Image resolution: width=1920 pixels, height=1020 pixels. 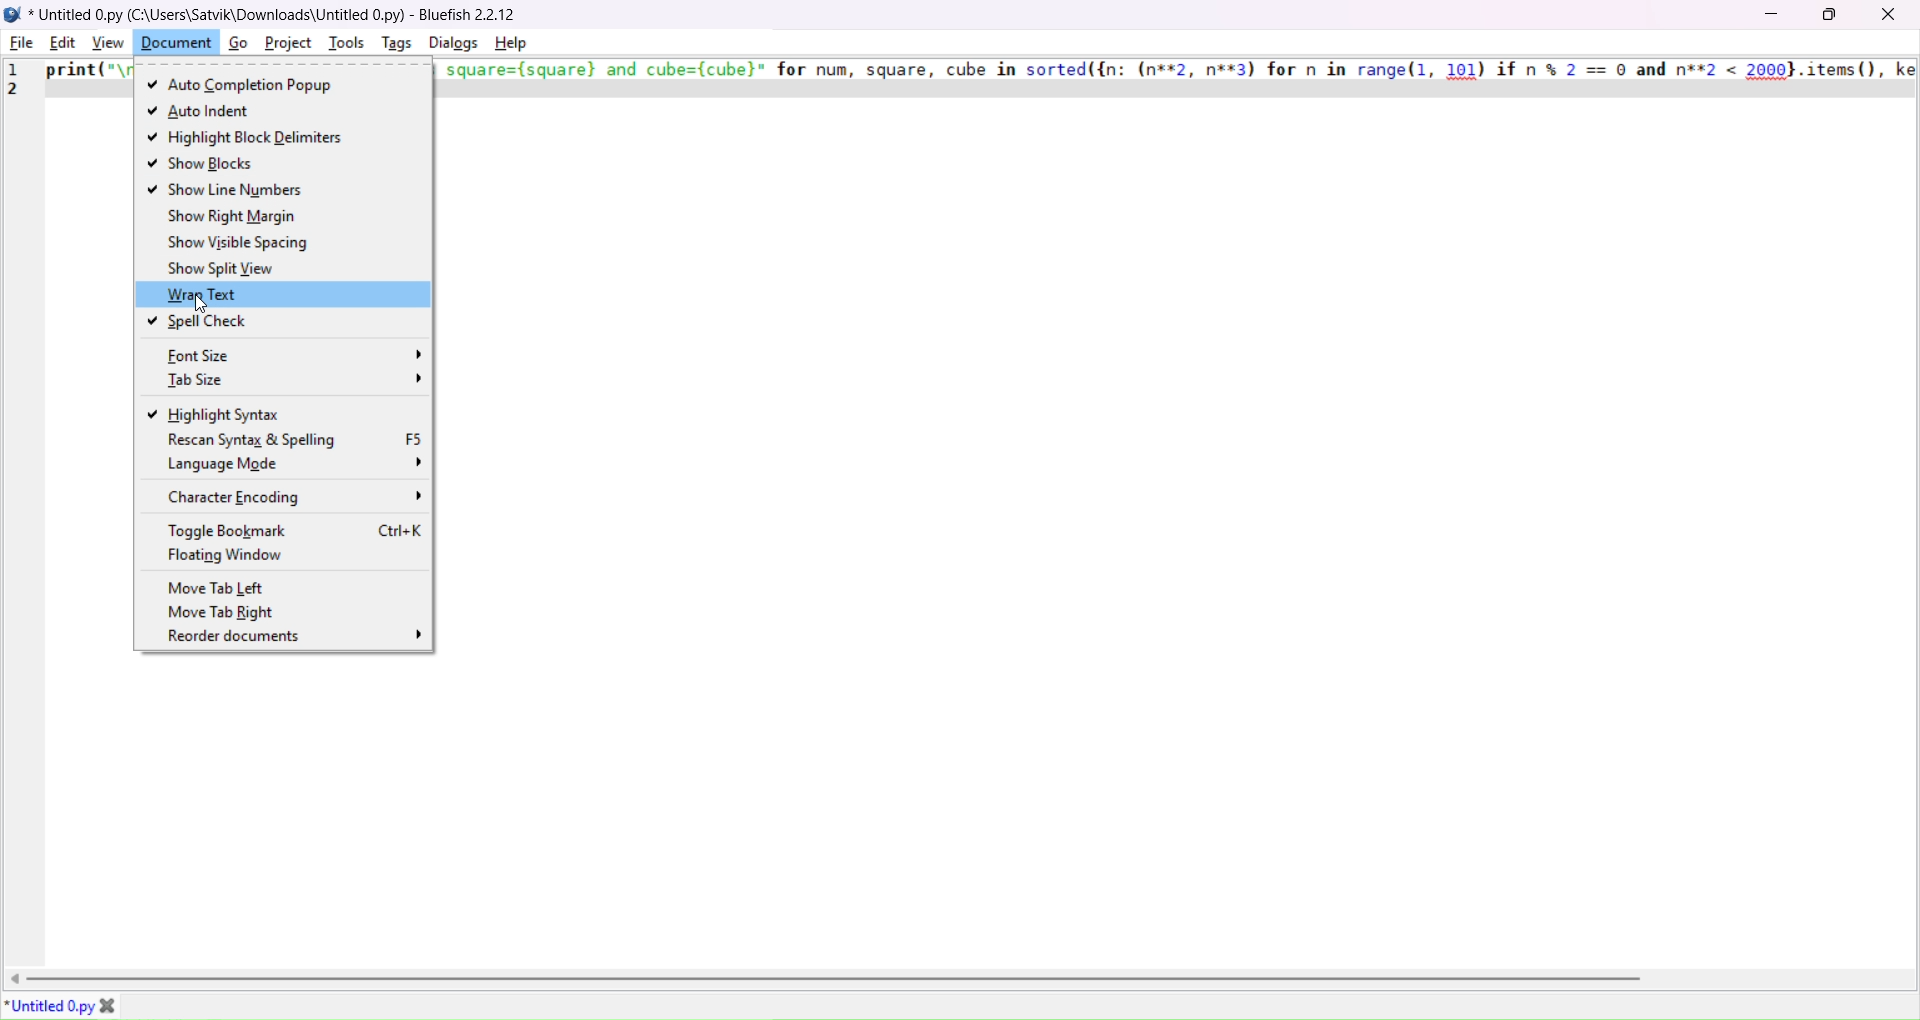 What do you see at coordinates (227, 558) in the screenshot?
I see `floating window` at bounding box center [227, 558].